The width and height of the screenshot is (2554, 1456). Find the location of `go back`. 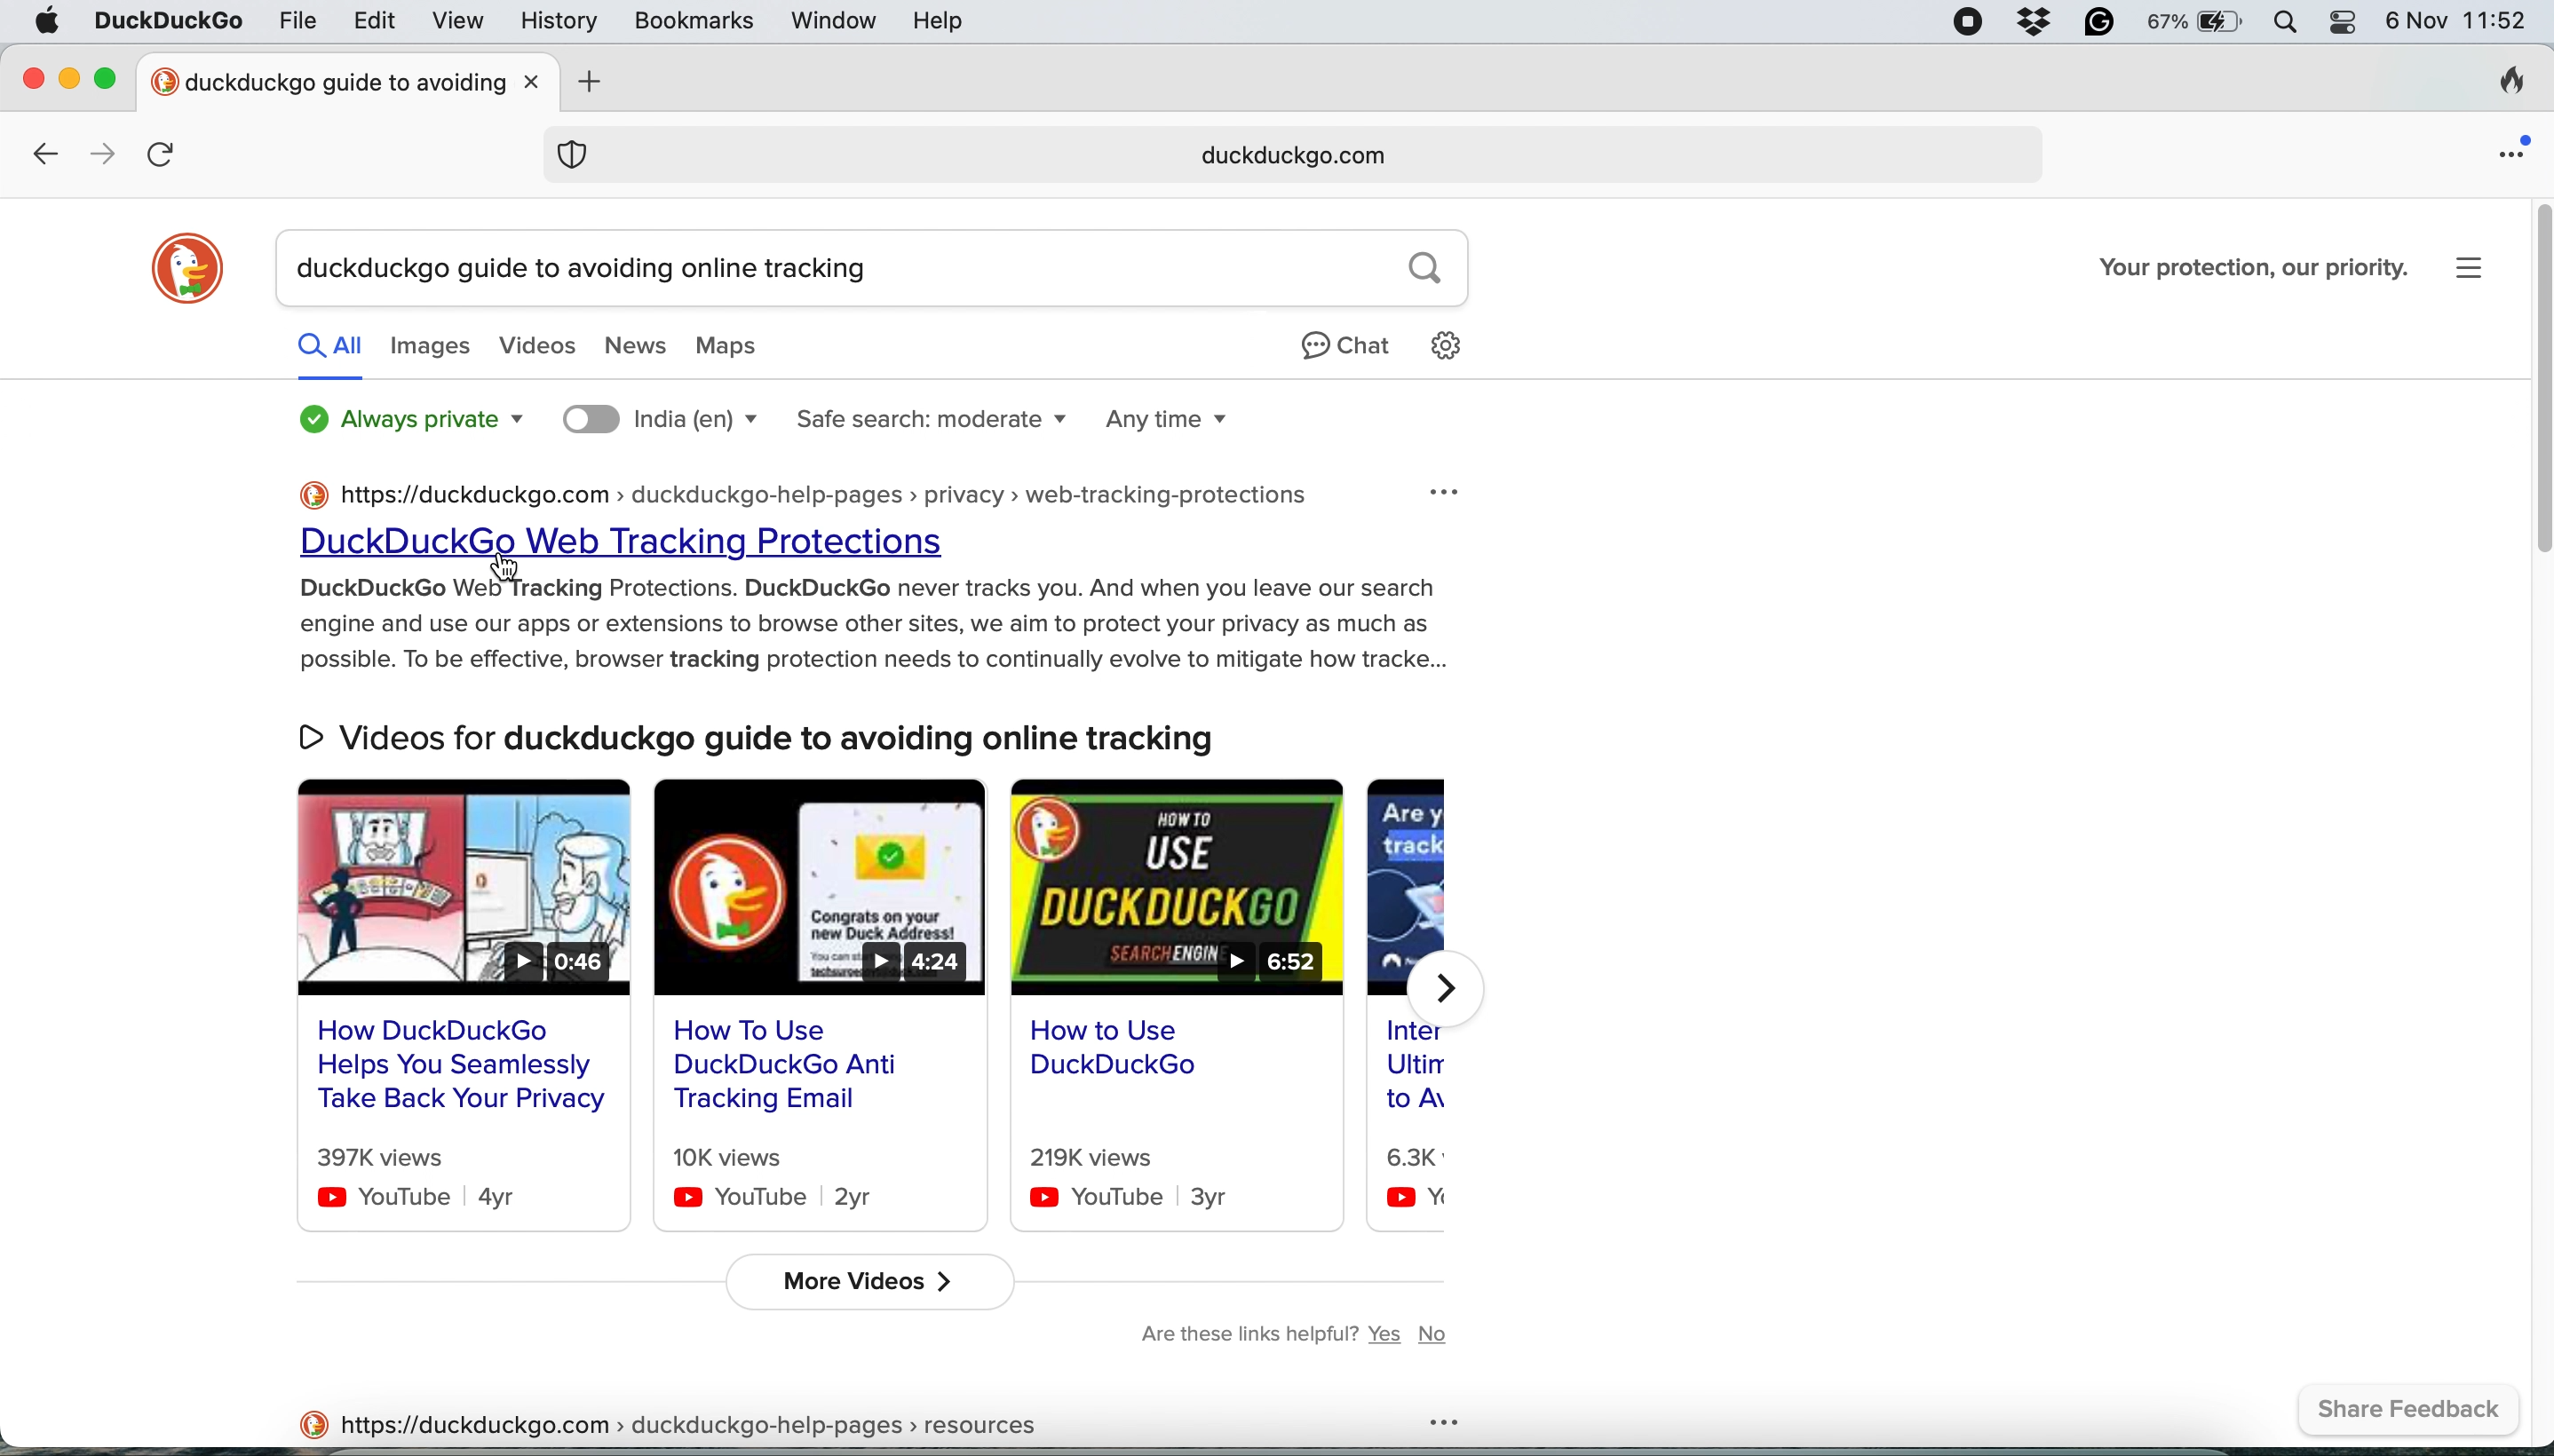

go back is located at coordinates (26, 151).